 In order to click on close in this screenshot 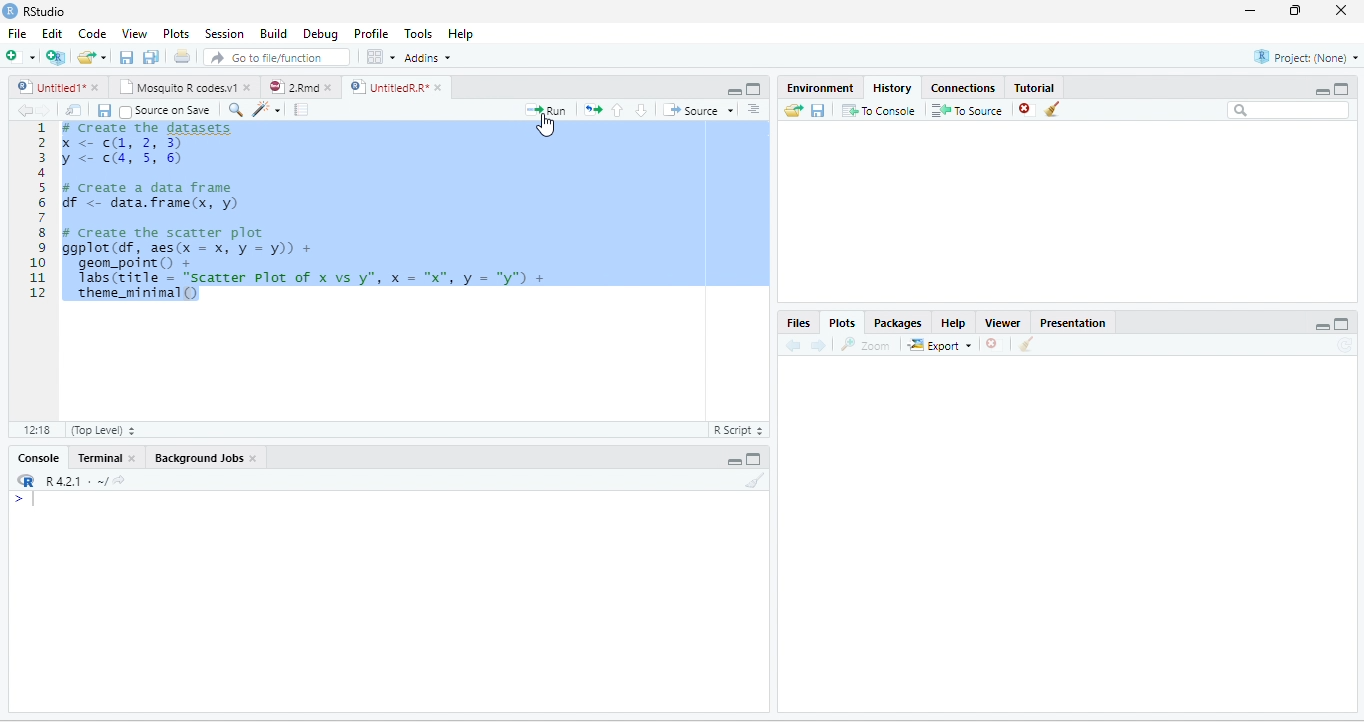, I will do `click(328, 87)`.